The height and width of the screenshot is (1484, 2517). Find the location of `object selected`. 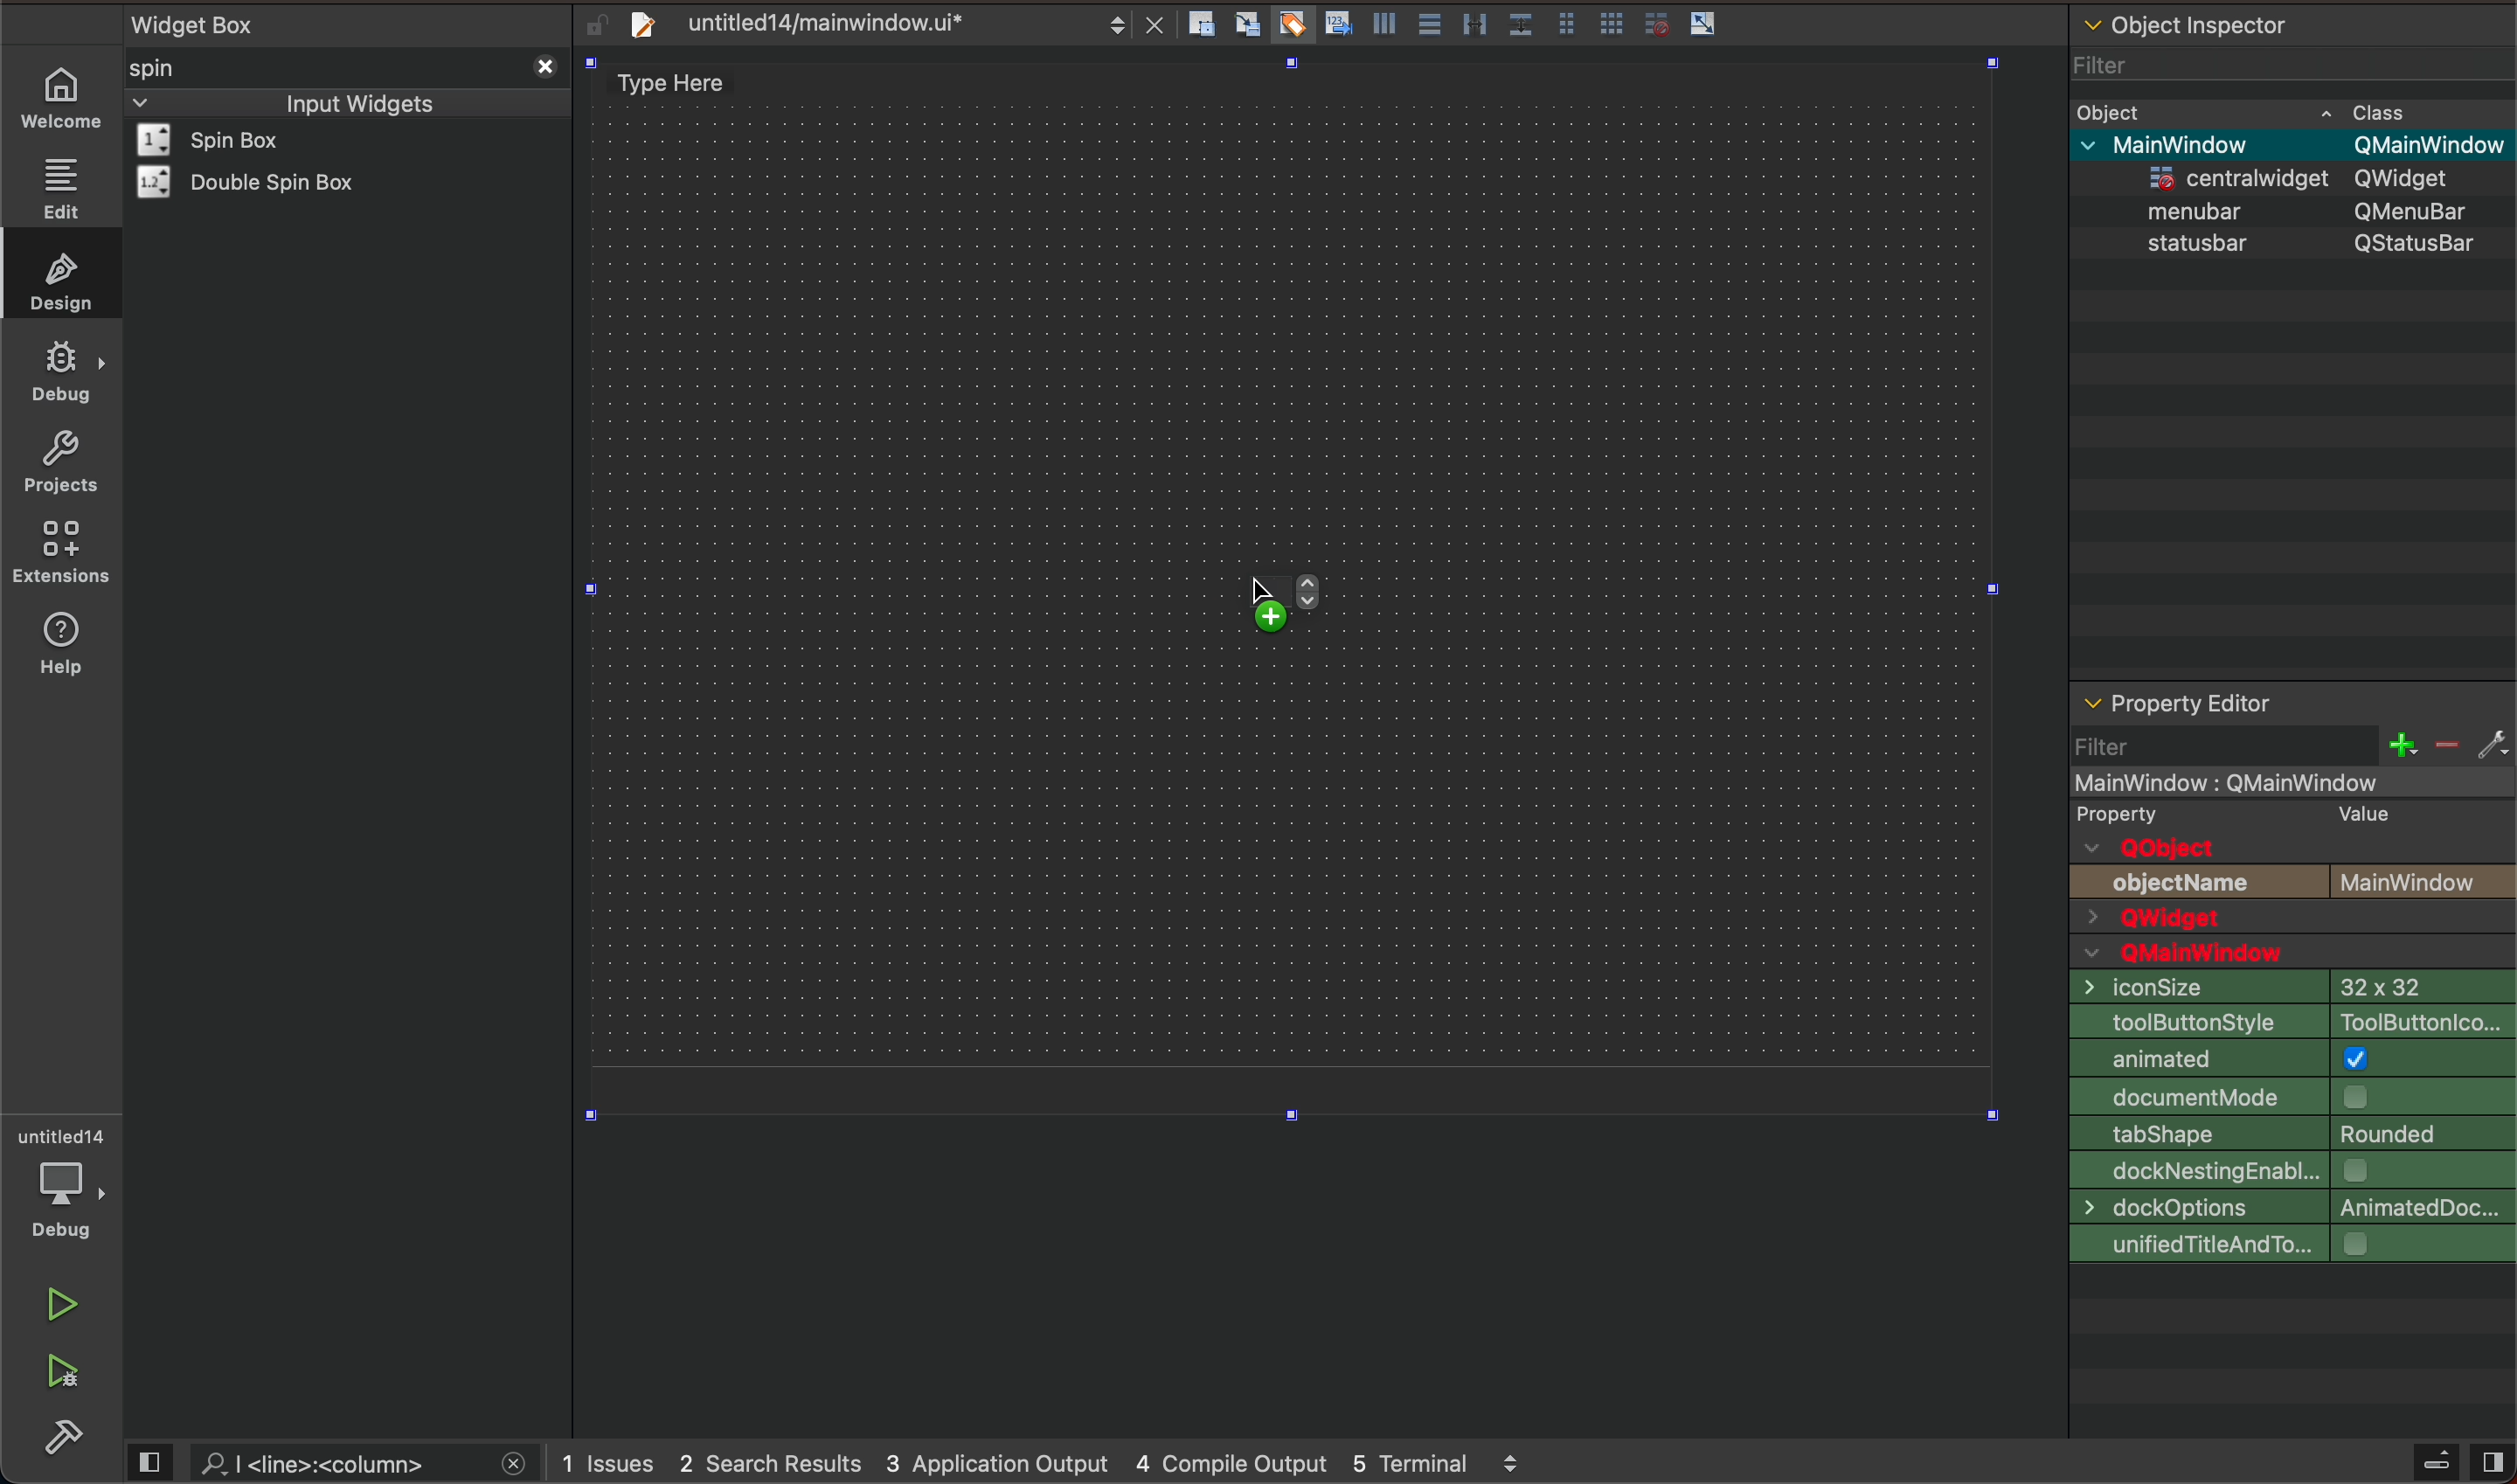

object selected is located at coordinates (2290, 780).